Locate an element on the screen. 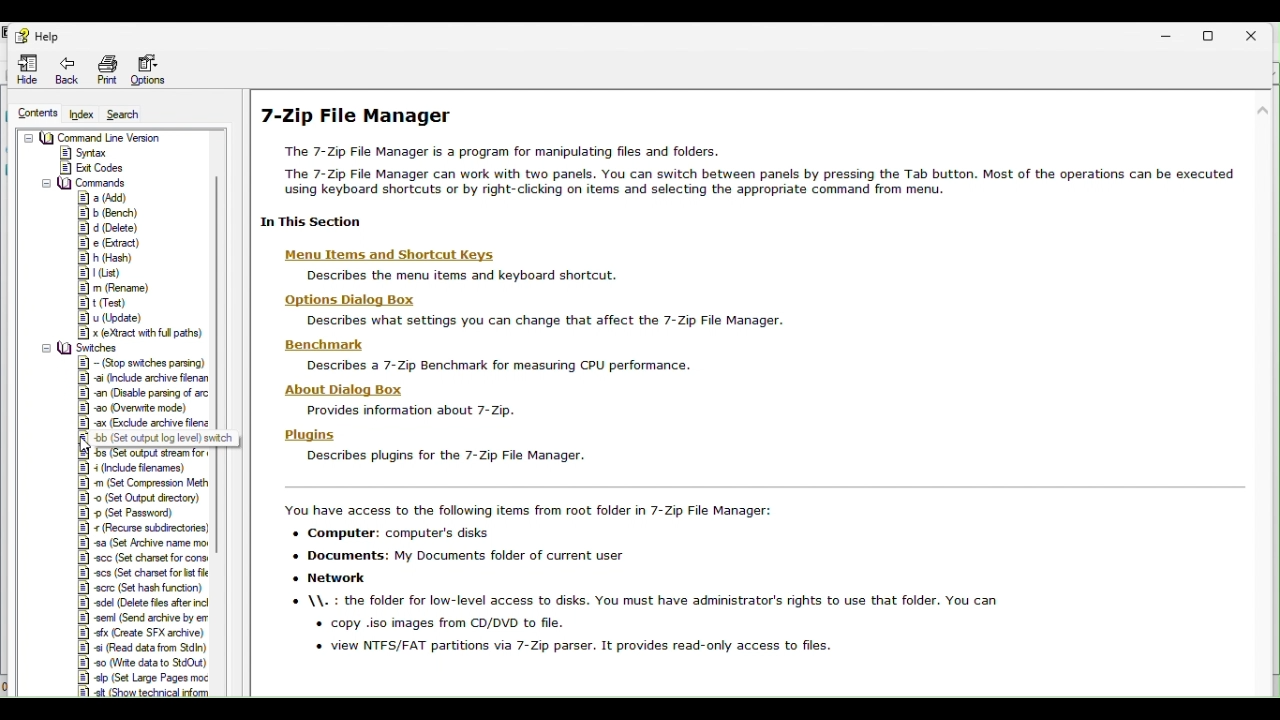  = UY Commands is located at coordinates (85, 181).